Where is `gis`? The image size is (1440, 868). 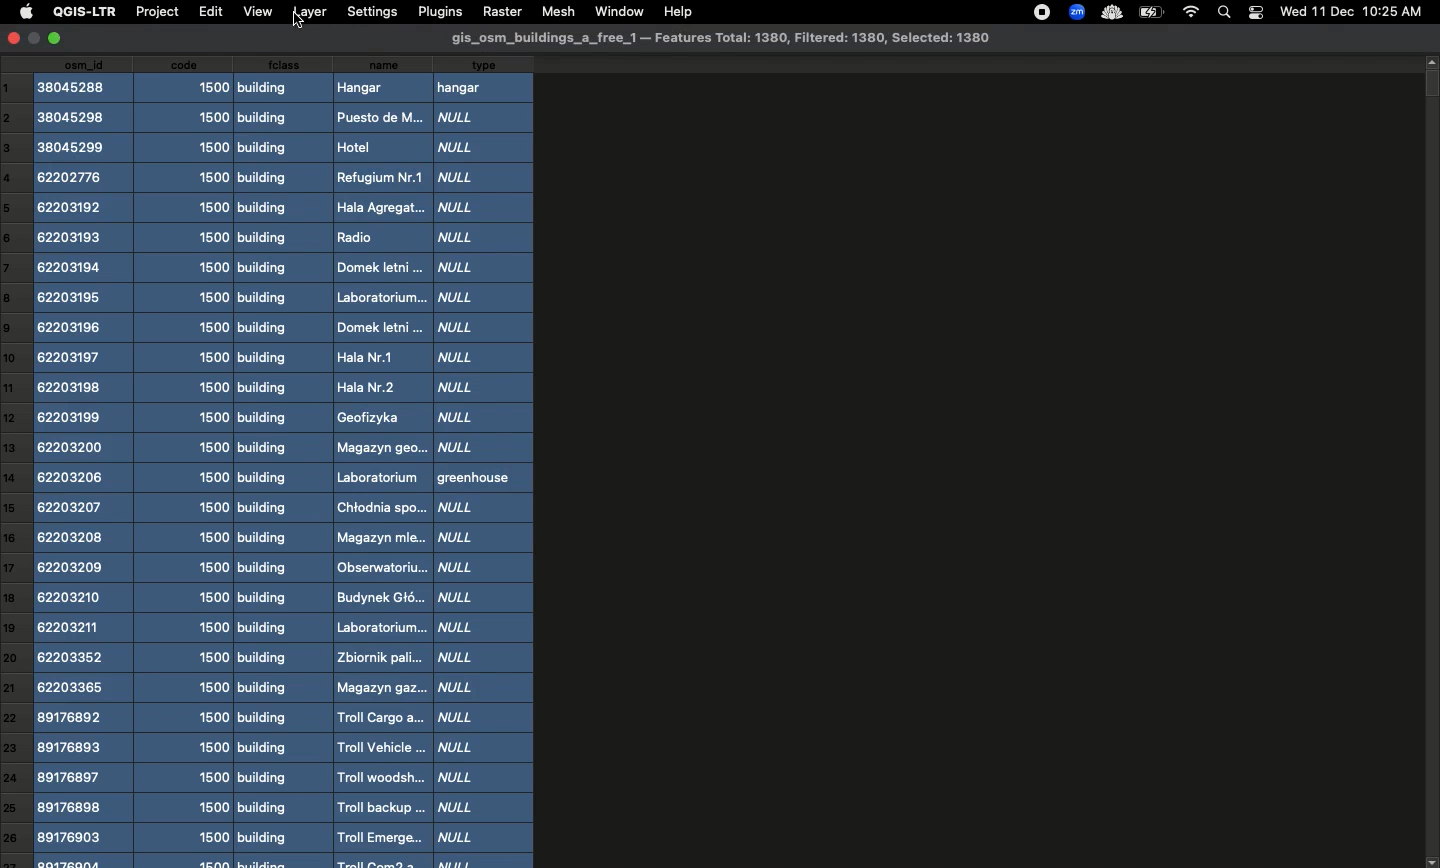 gis is located at coordinates (723, 38).